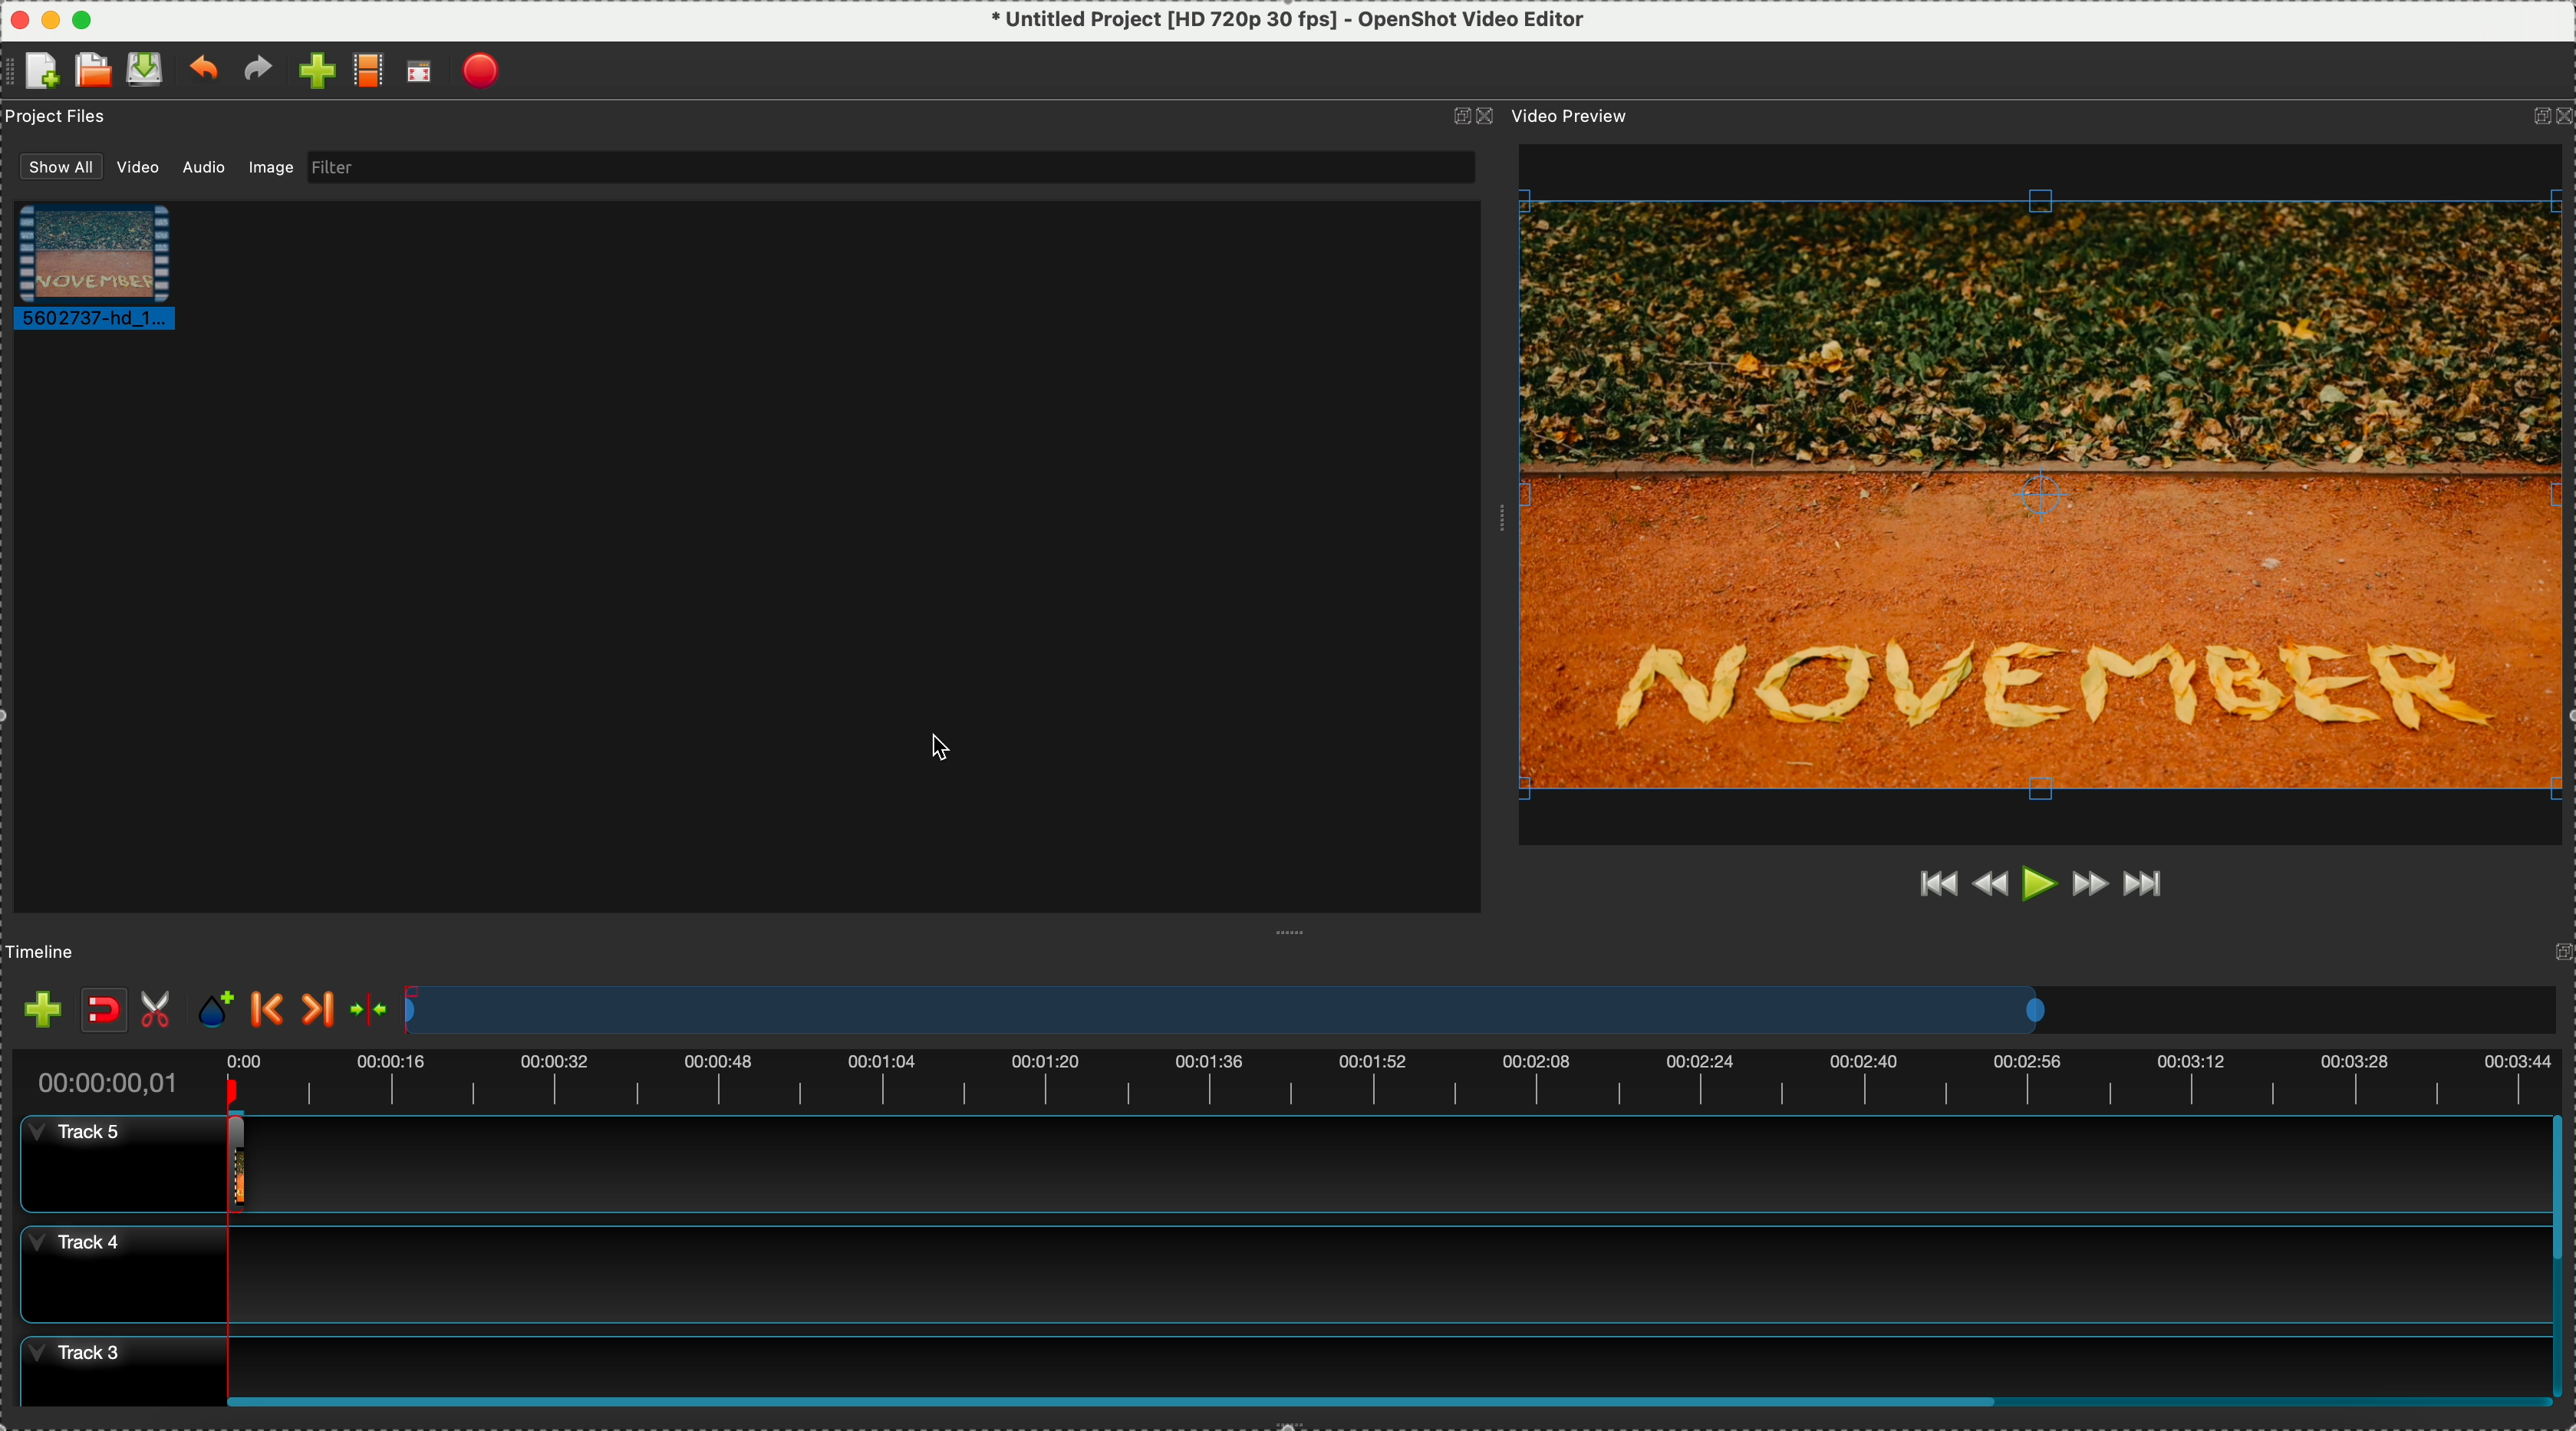 The image size is (2576, 1431). What do you see at coordinates (50, 17) in the screenshot?
I see `minimize` at bounding box center [50, 17].